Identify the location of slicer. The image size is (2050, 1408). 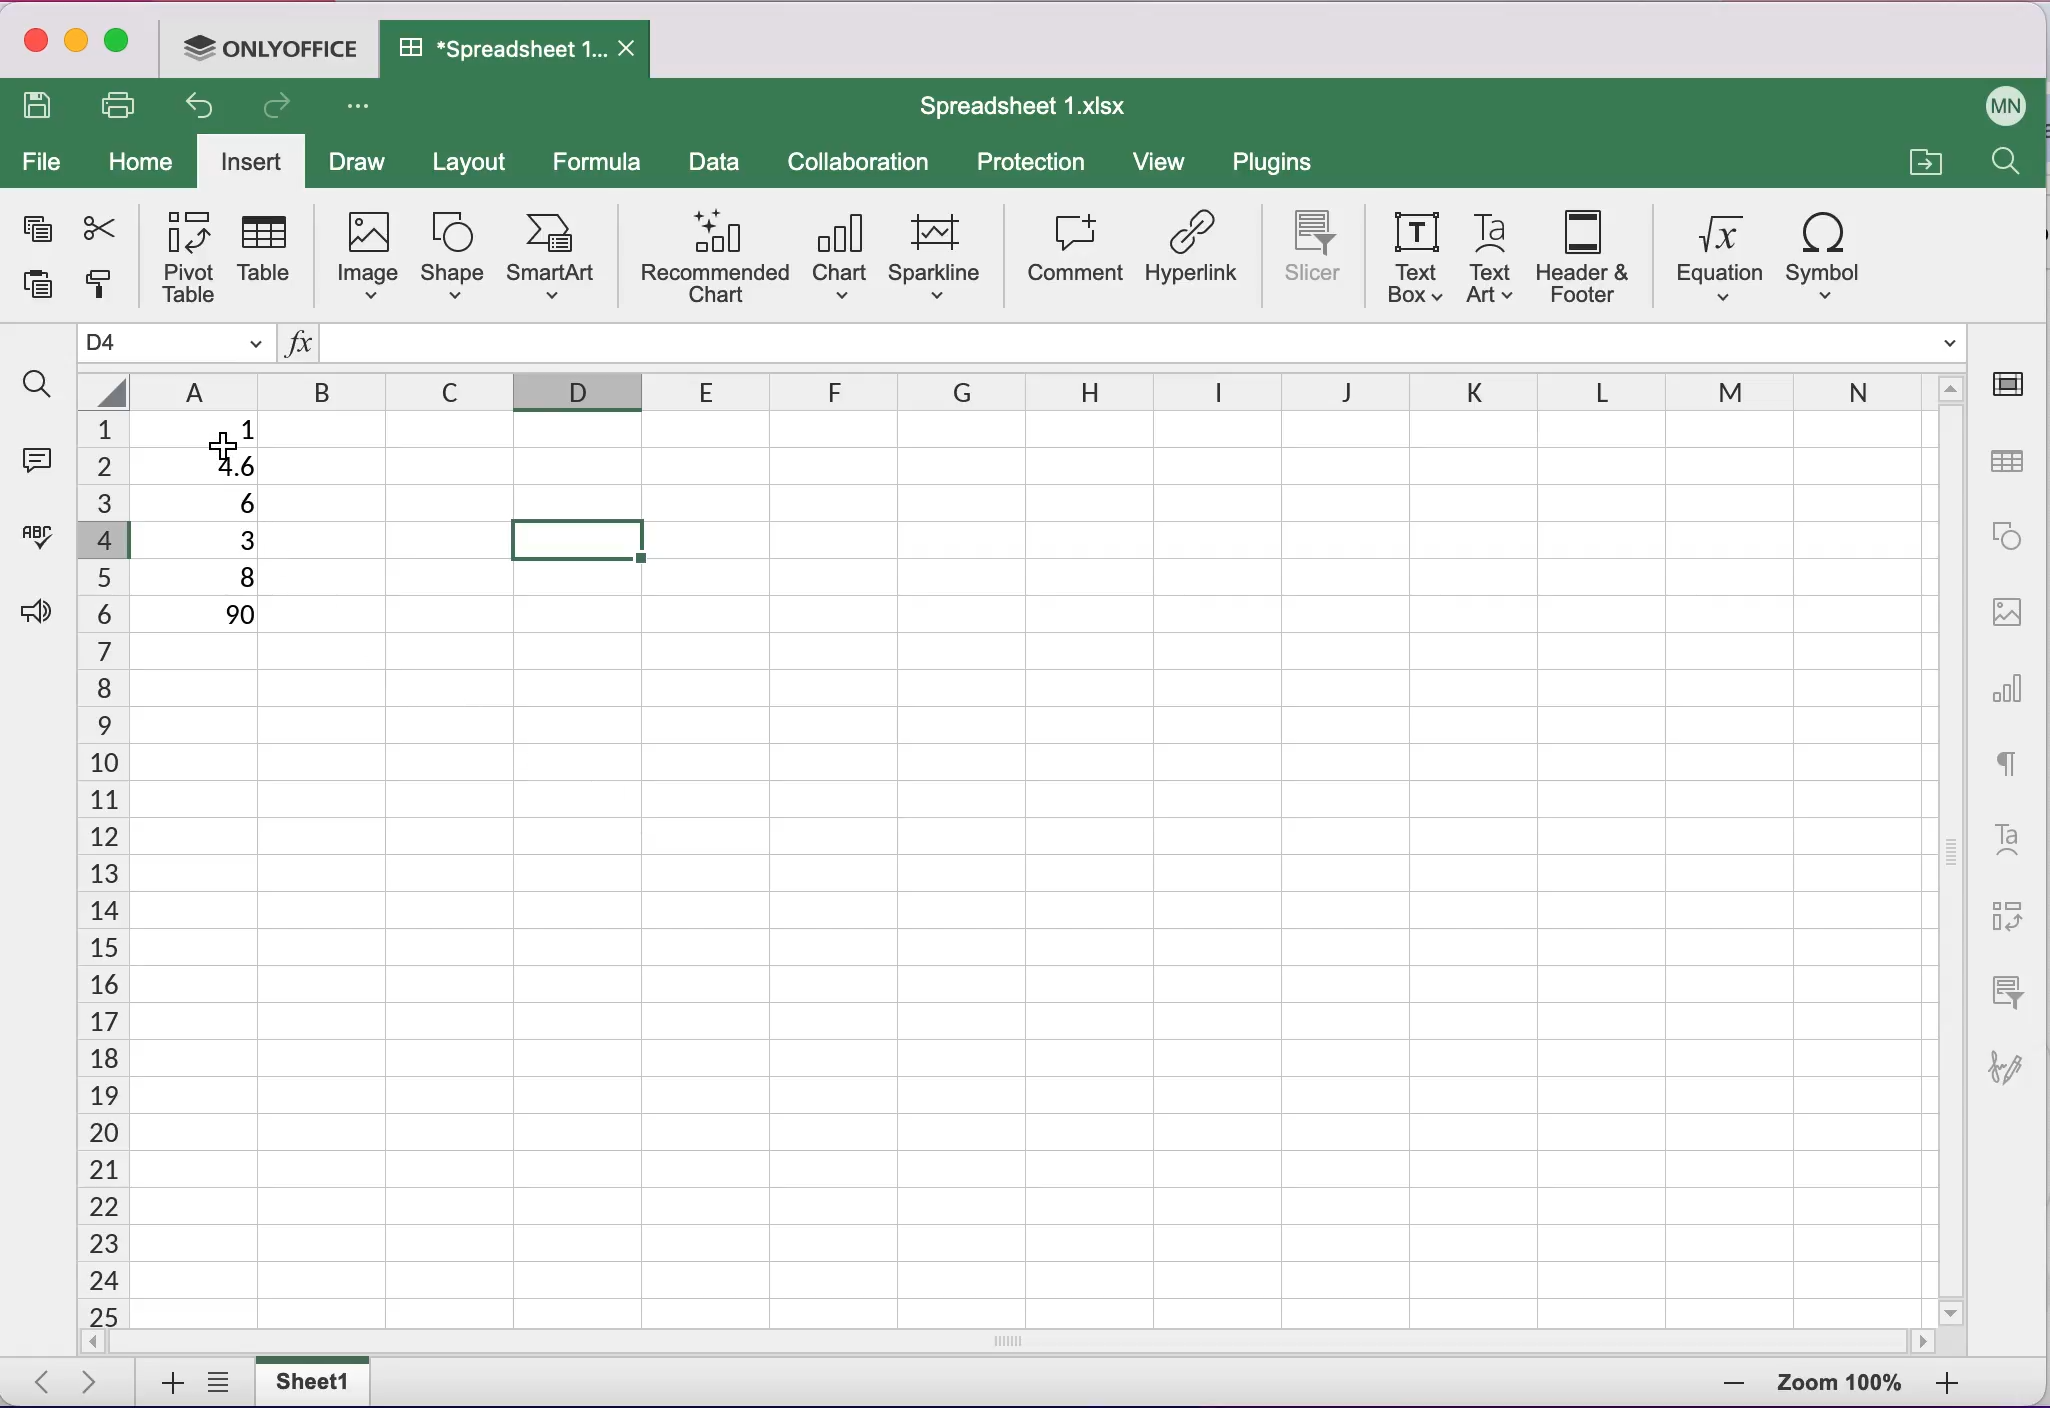
(2005, 997).